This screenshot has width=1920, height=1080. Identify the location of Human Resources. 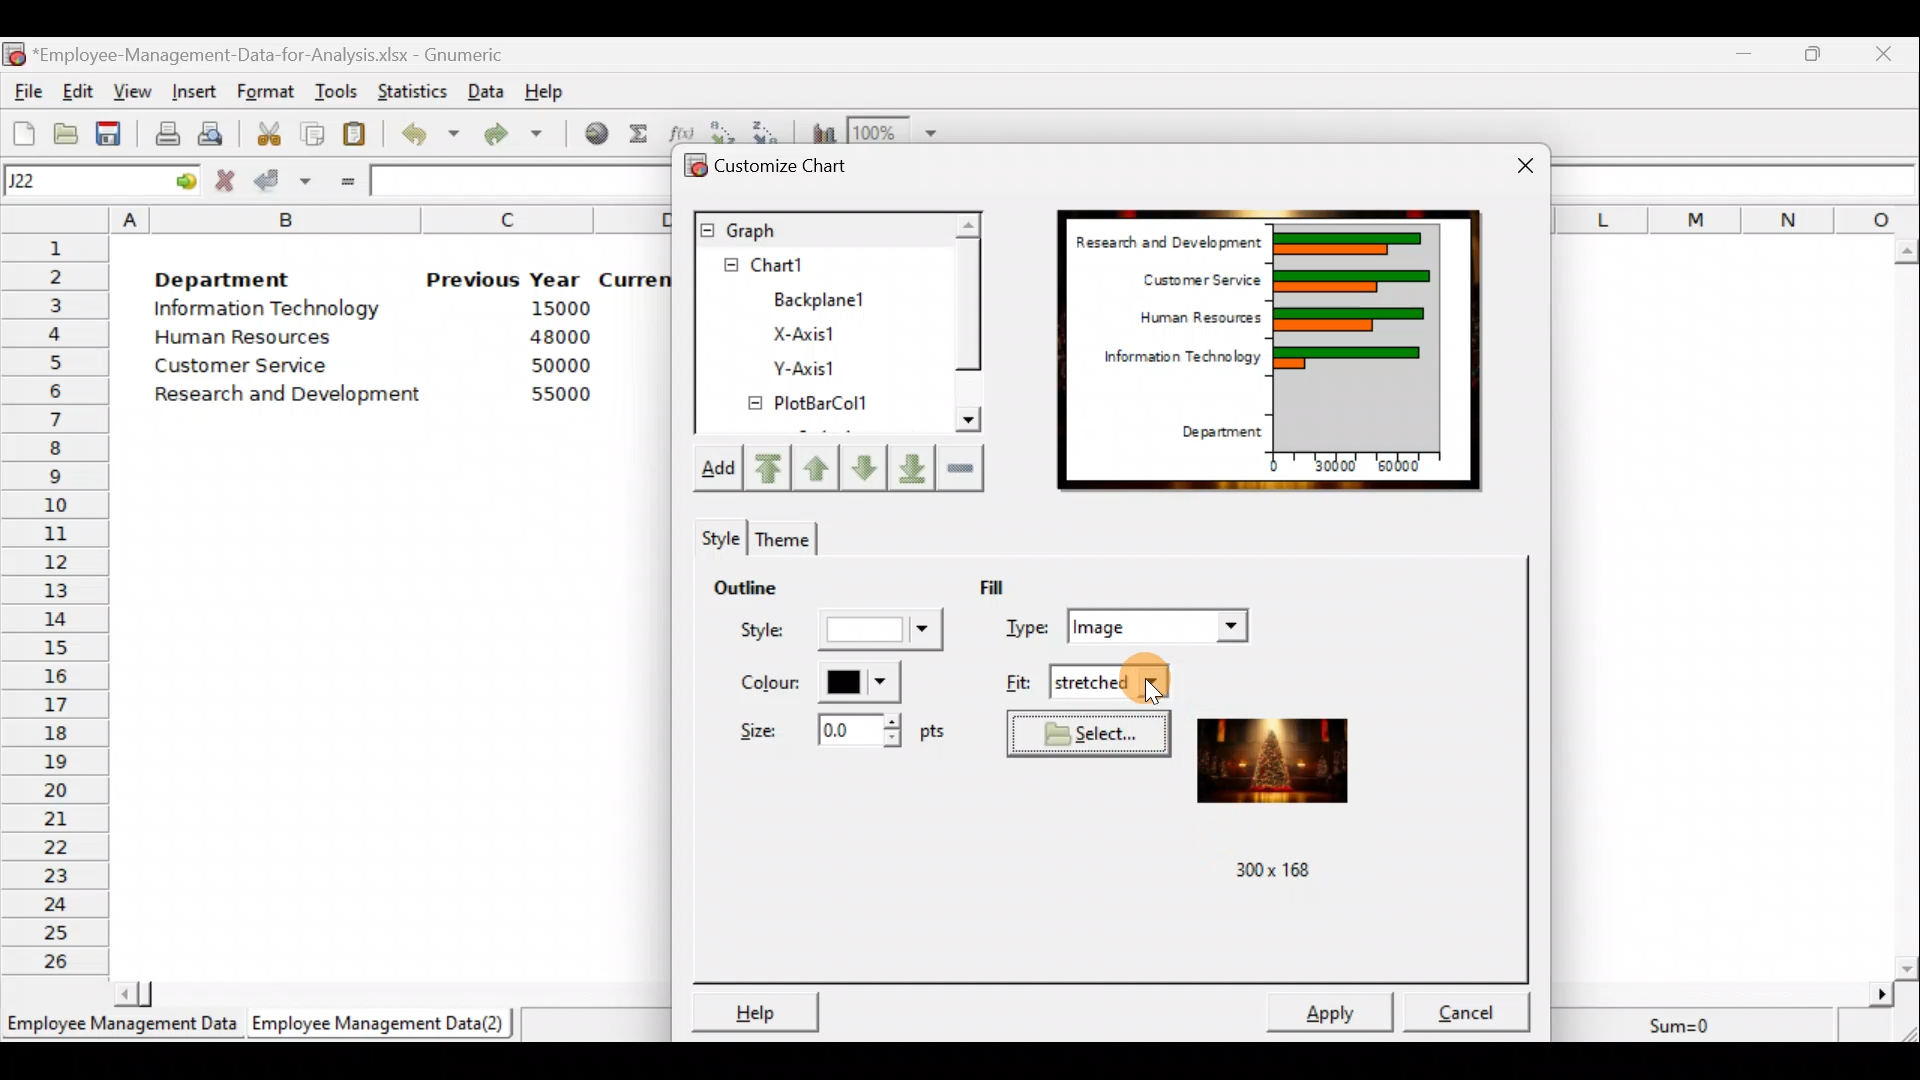
(1186, 319).